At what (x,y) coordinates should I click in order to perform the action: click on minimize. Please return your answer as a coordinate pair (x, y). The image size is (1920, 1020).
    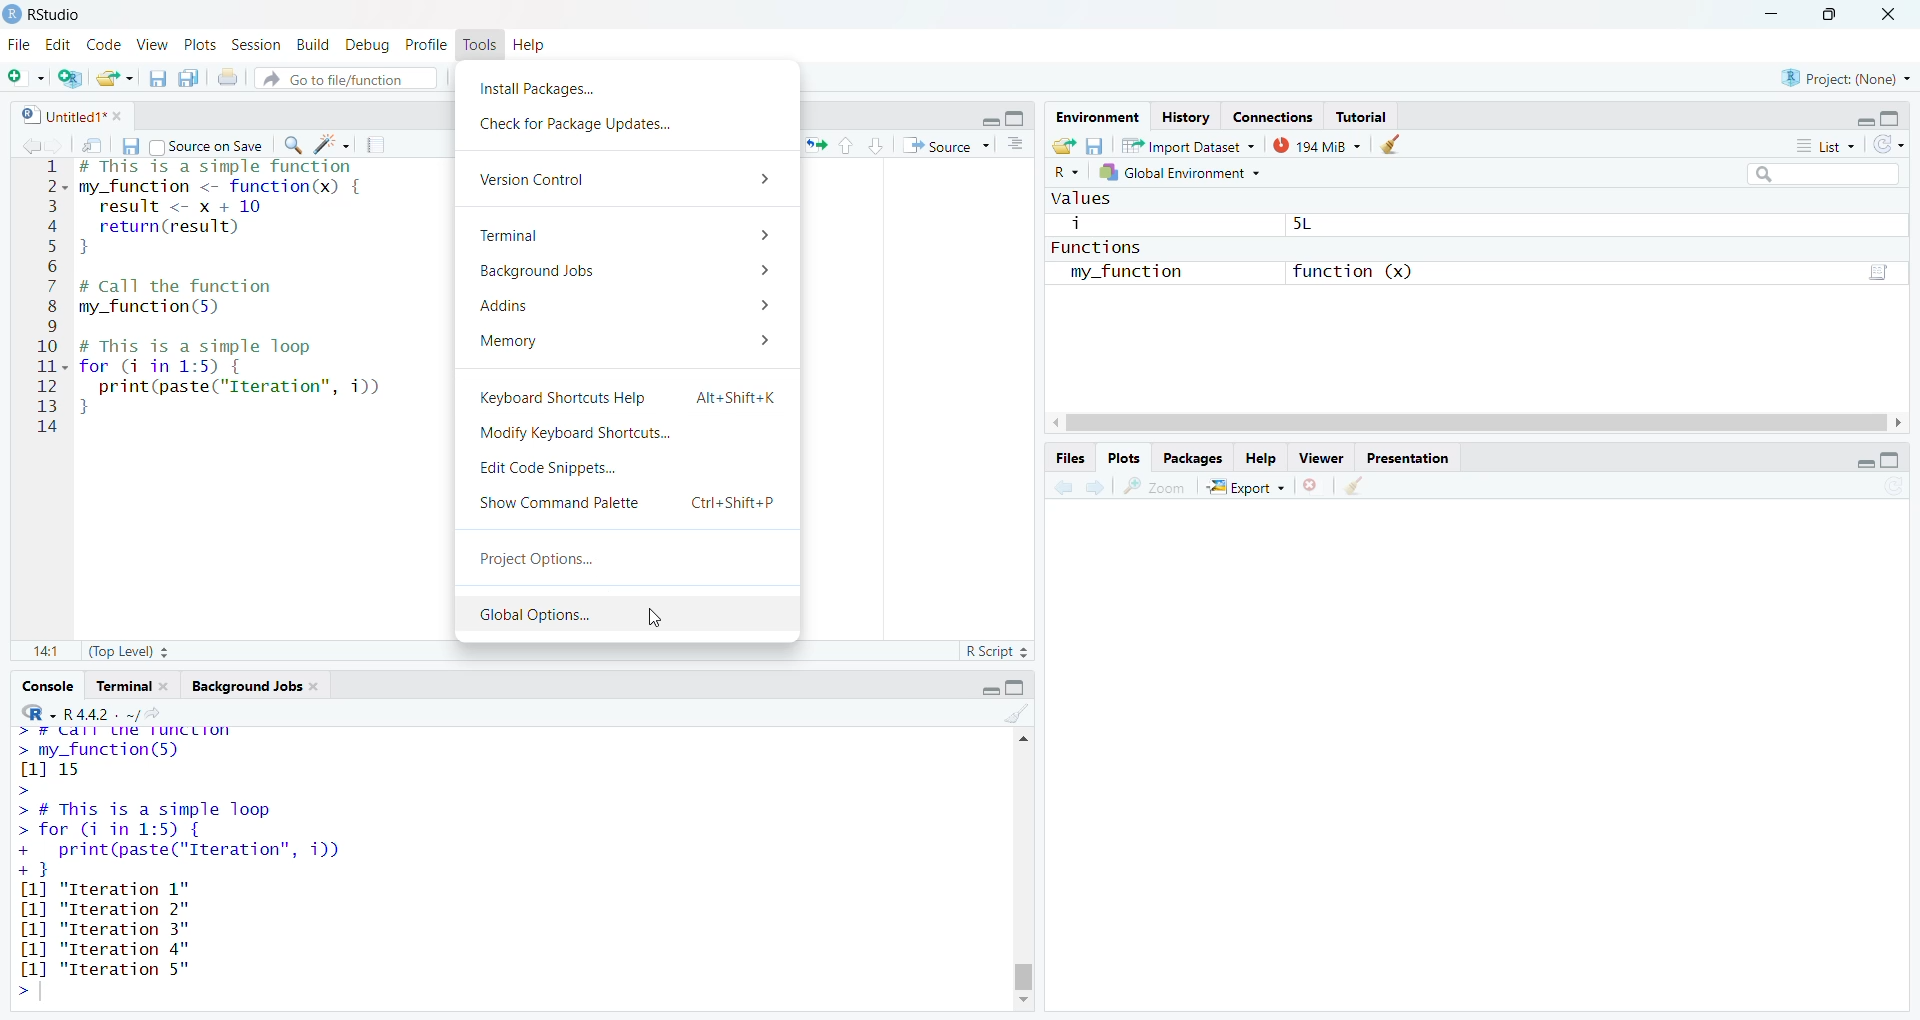
    Looking at the image, I should click on (986, 687).